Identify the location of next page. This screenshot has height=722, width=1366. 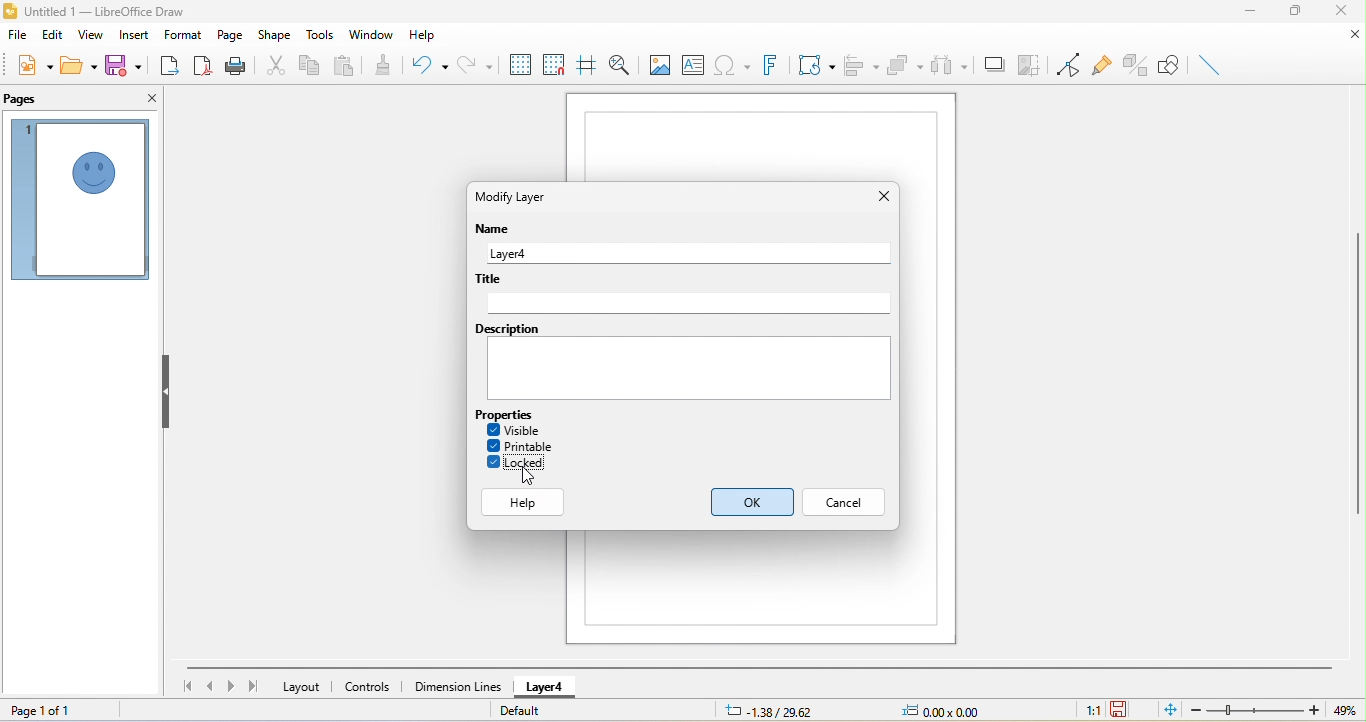
(230, 687).